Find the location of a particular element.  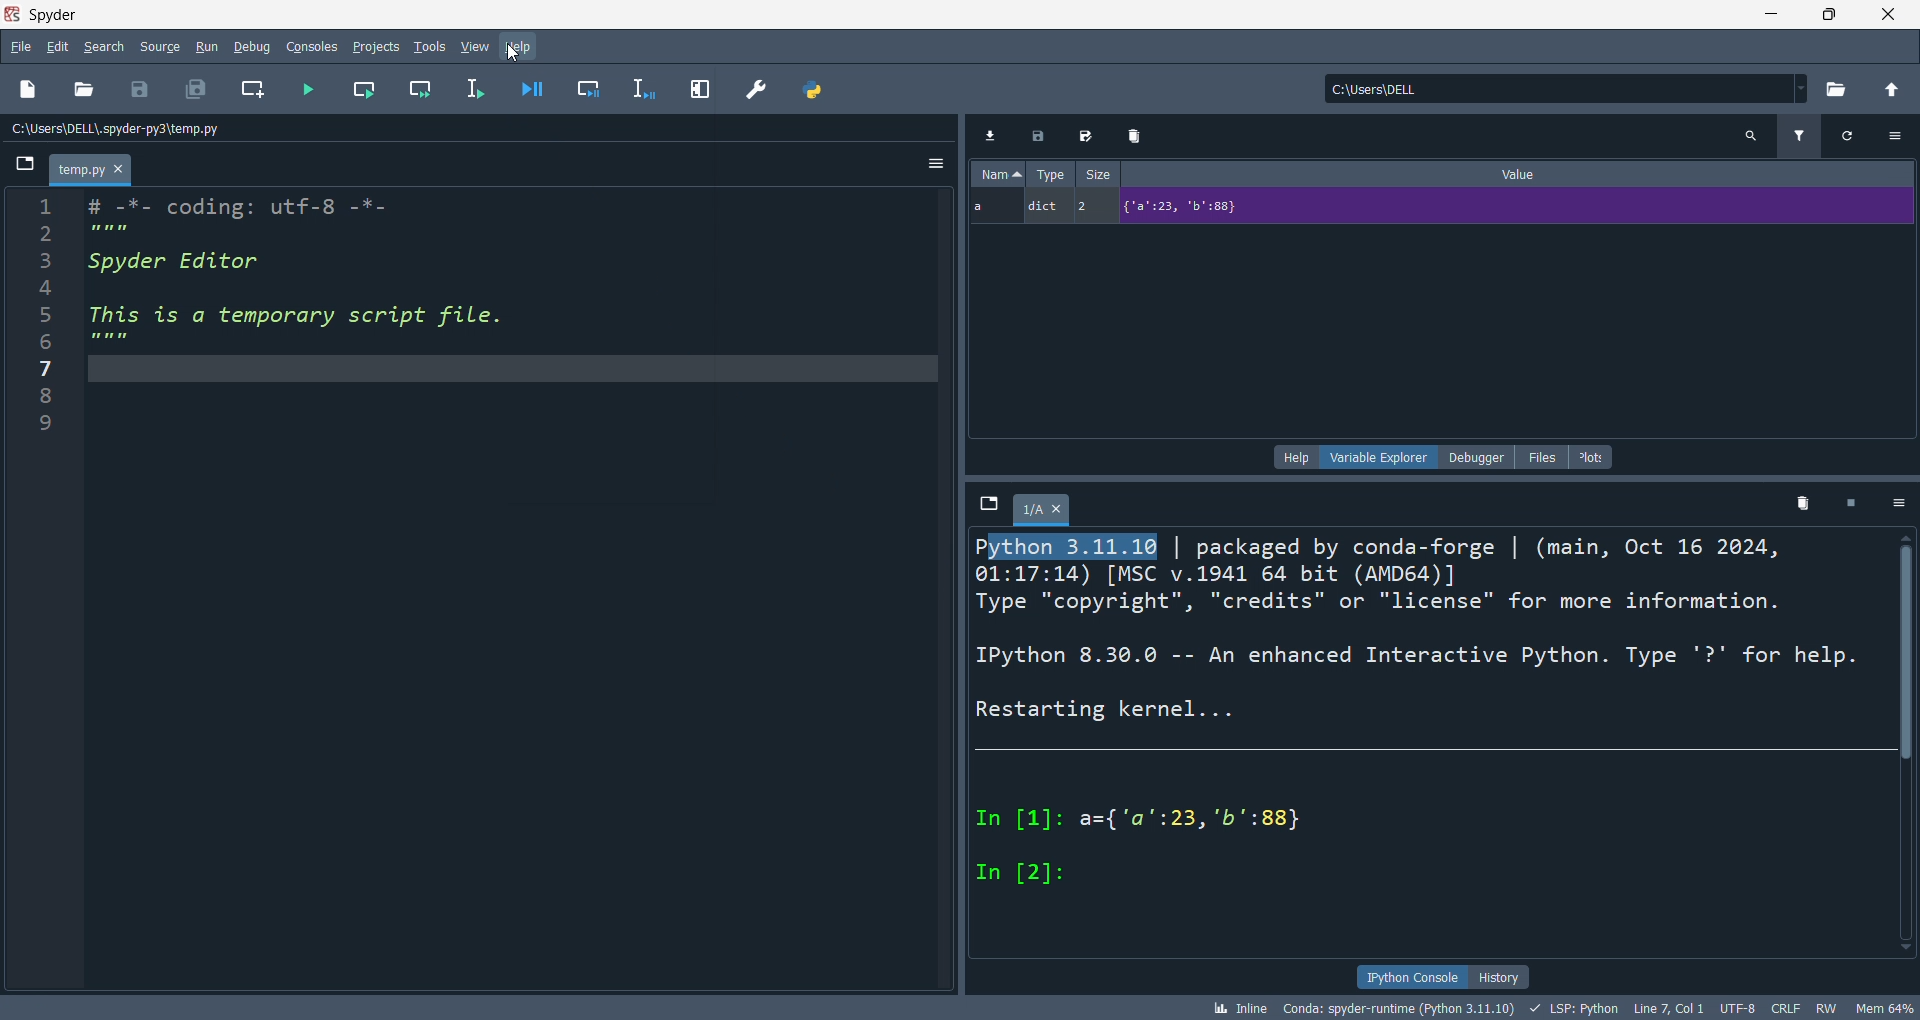

preferences is located at coordinates (758, 89).